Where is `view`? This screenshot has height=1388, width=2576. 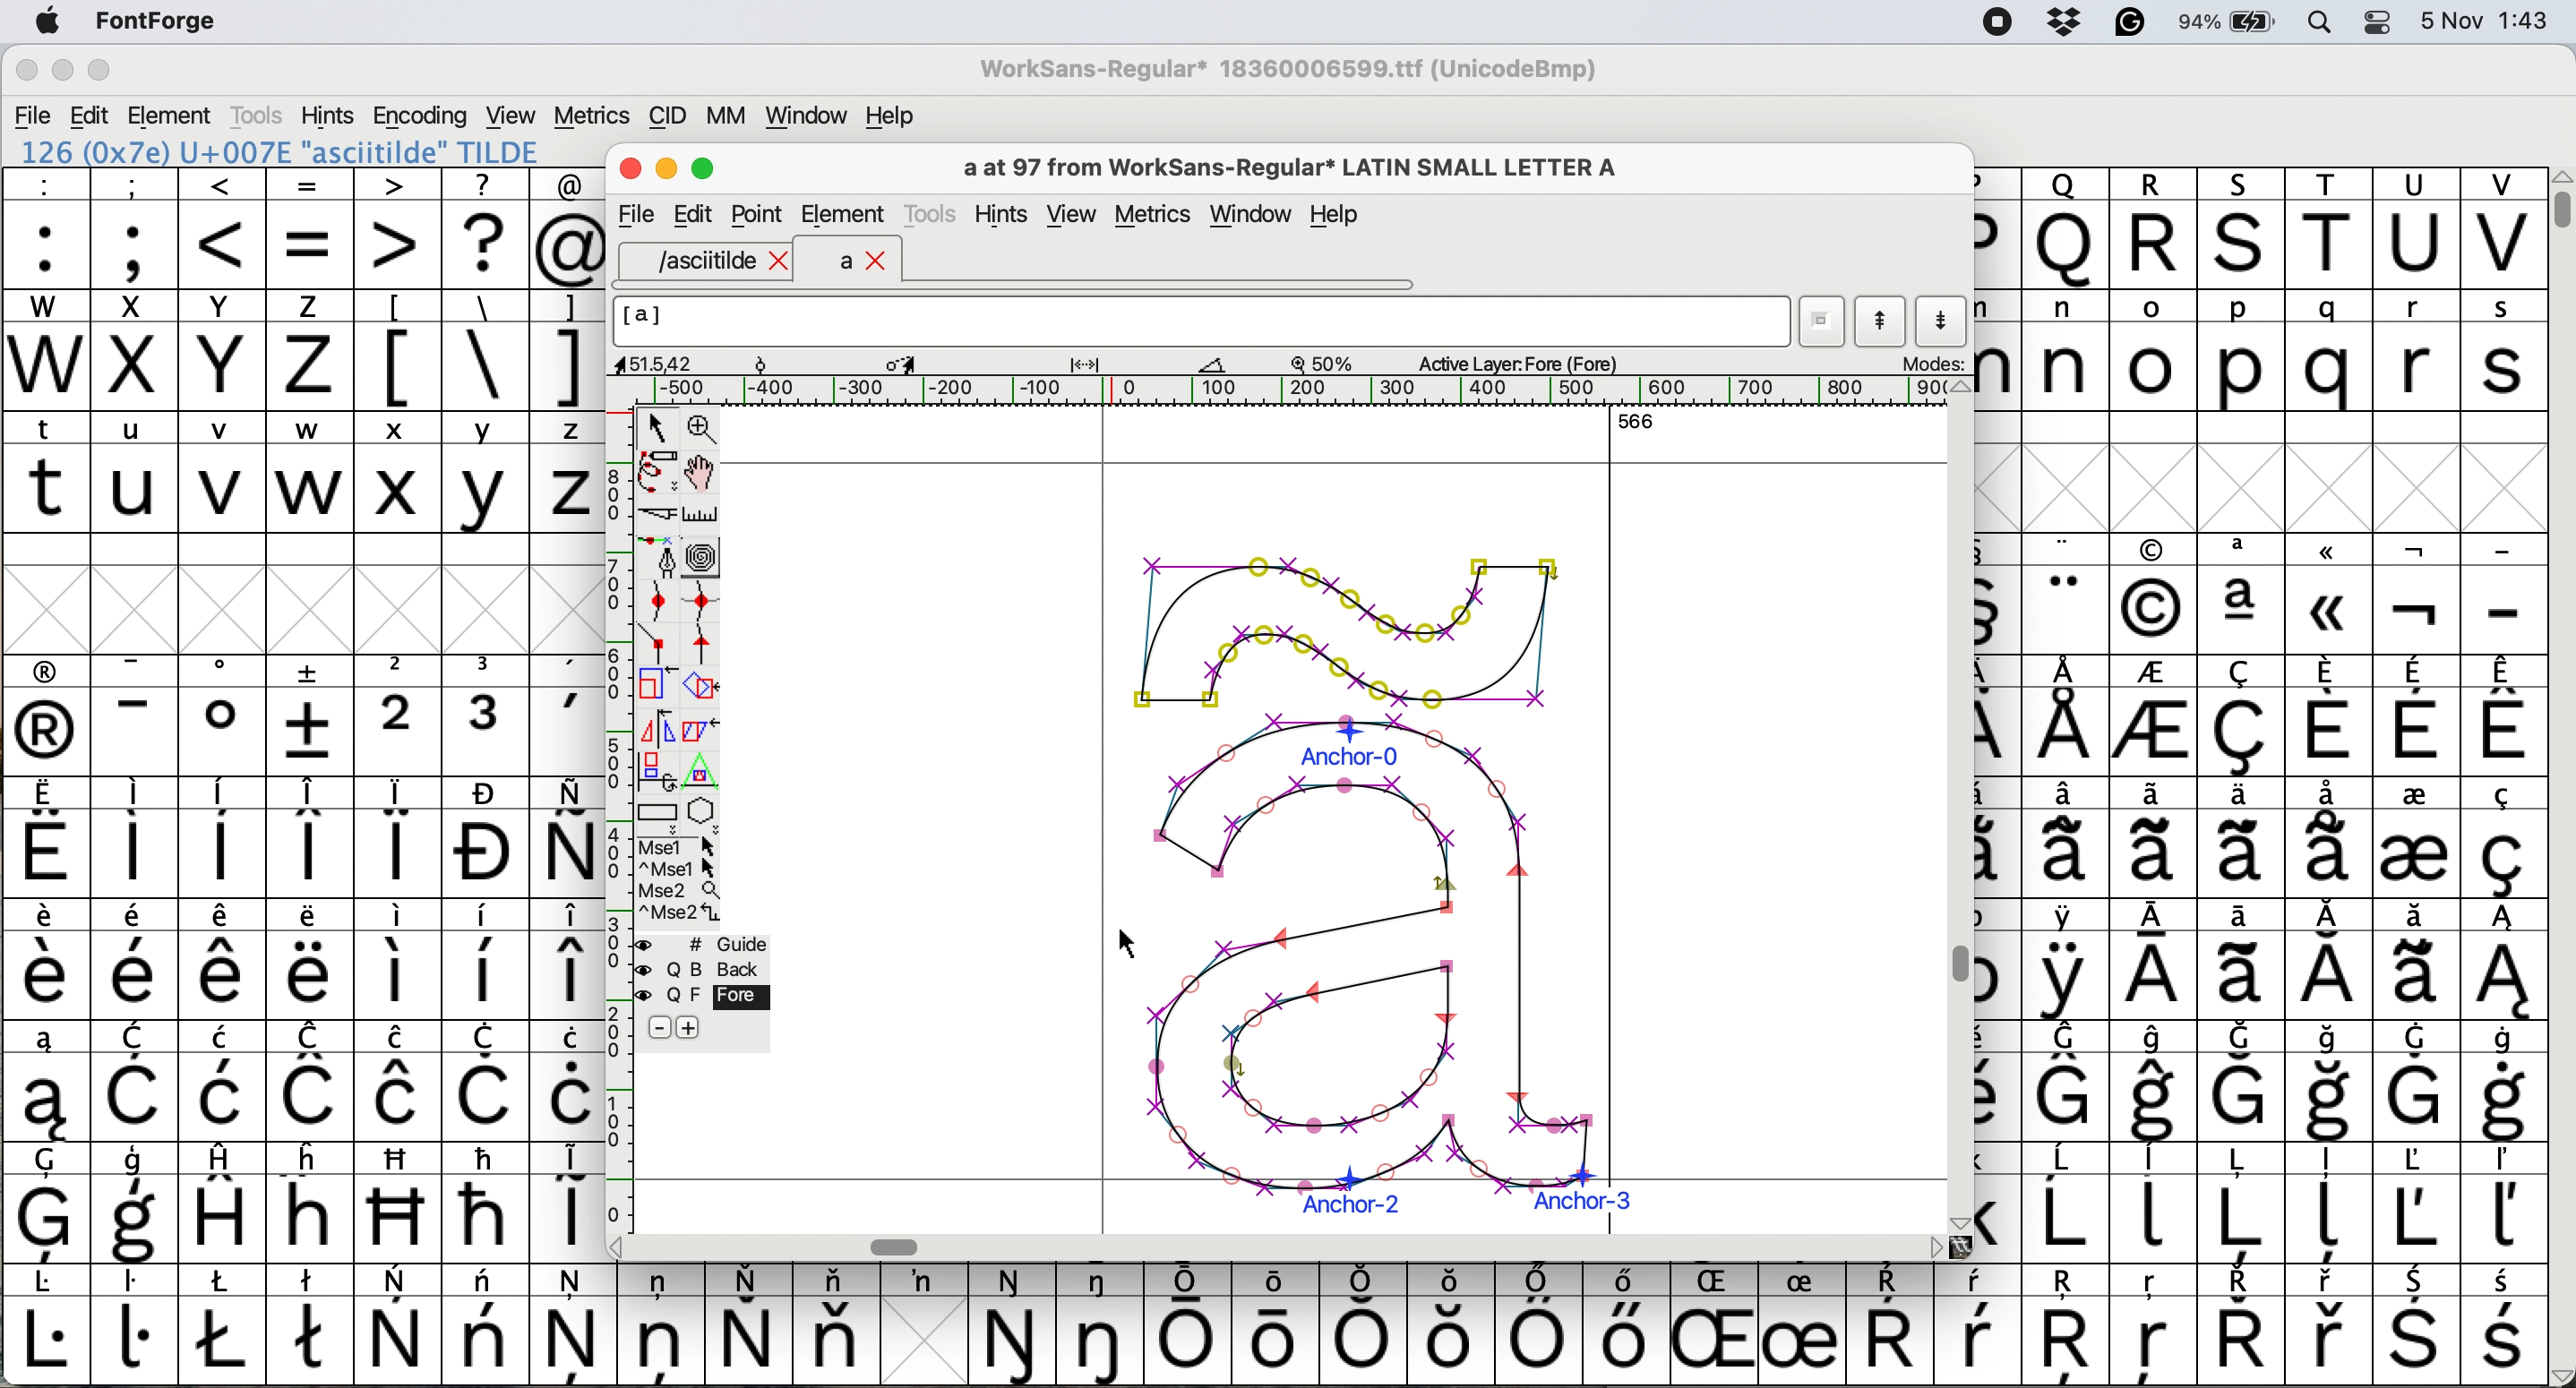
view is located at coordinates (1070, 215).